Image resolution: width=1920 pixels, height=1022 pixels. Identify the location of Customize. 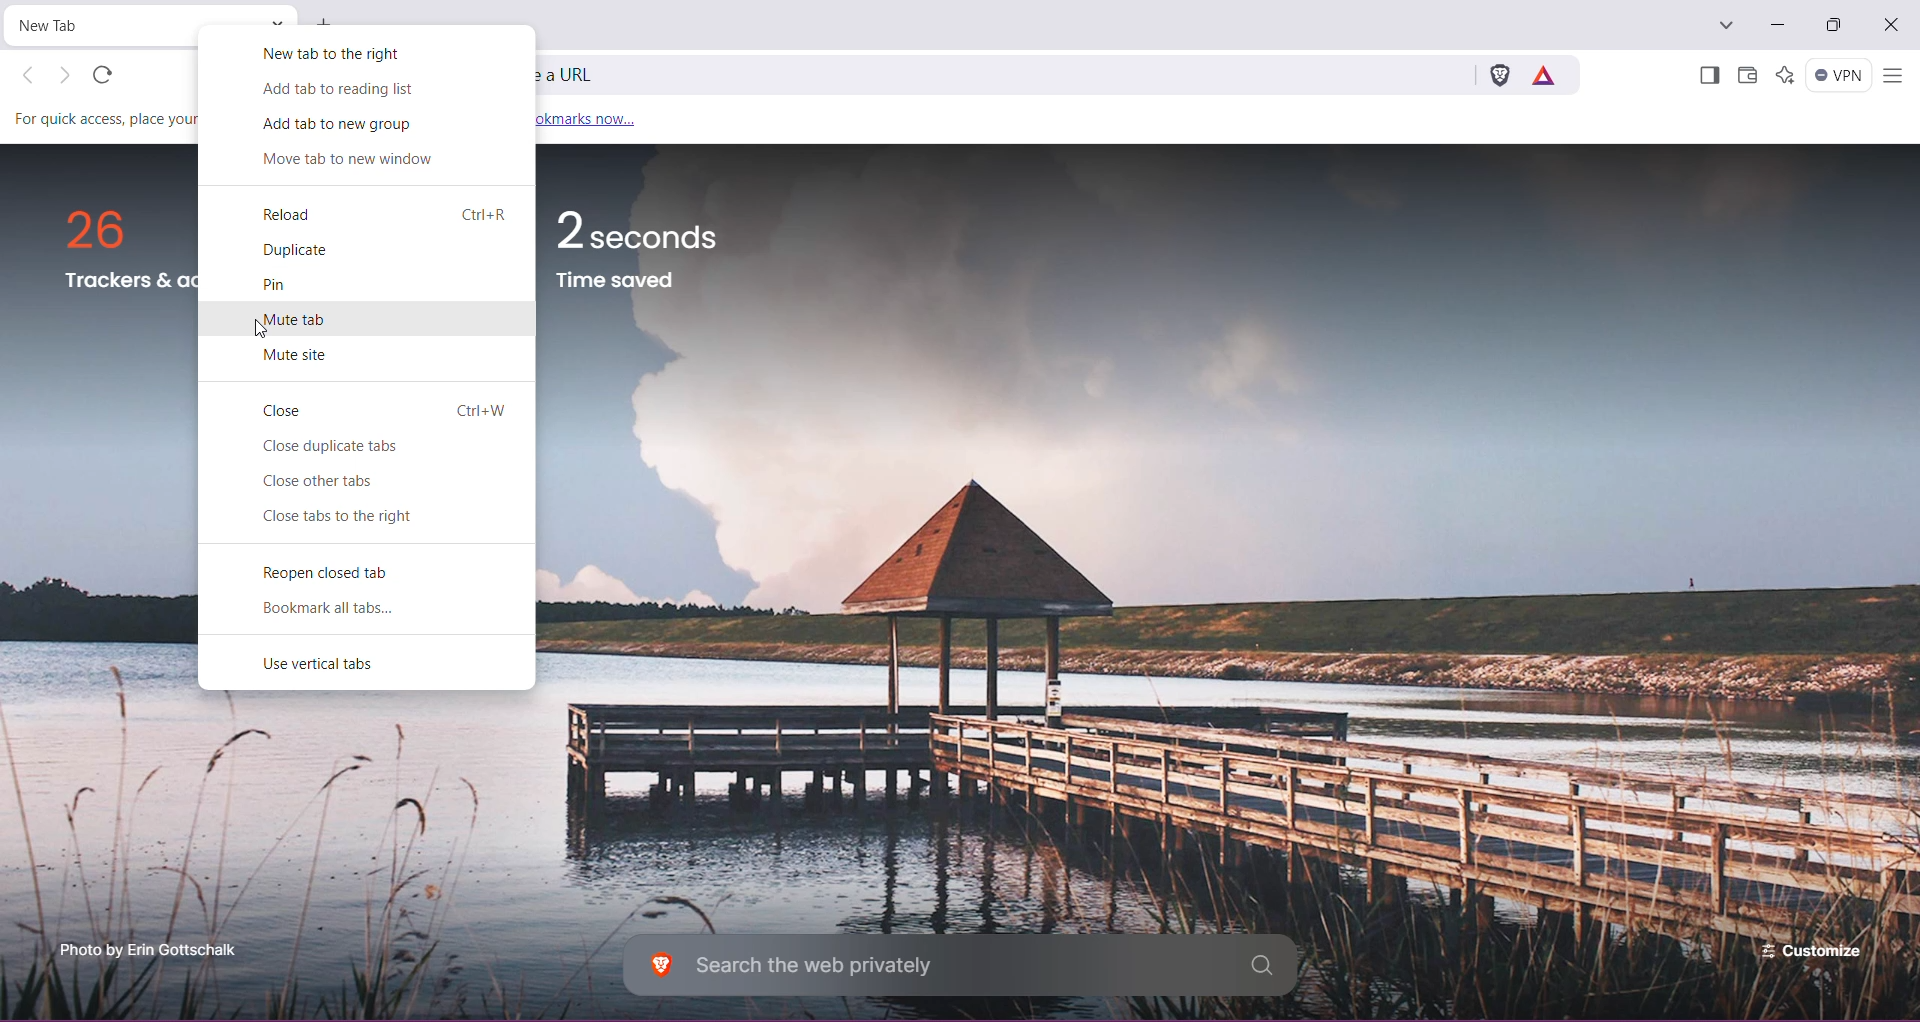
(1809, 949).